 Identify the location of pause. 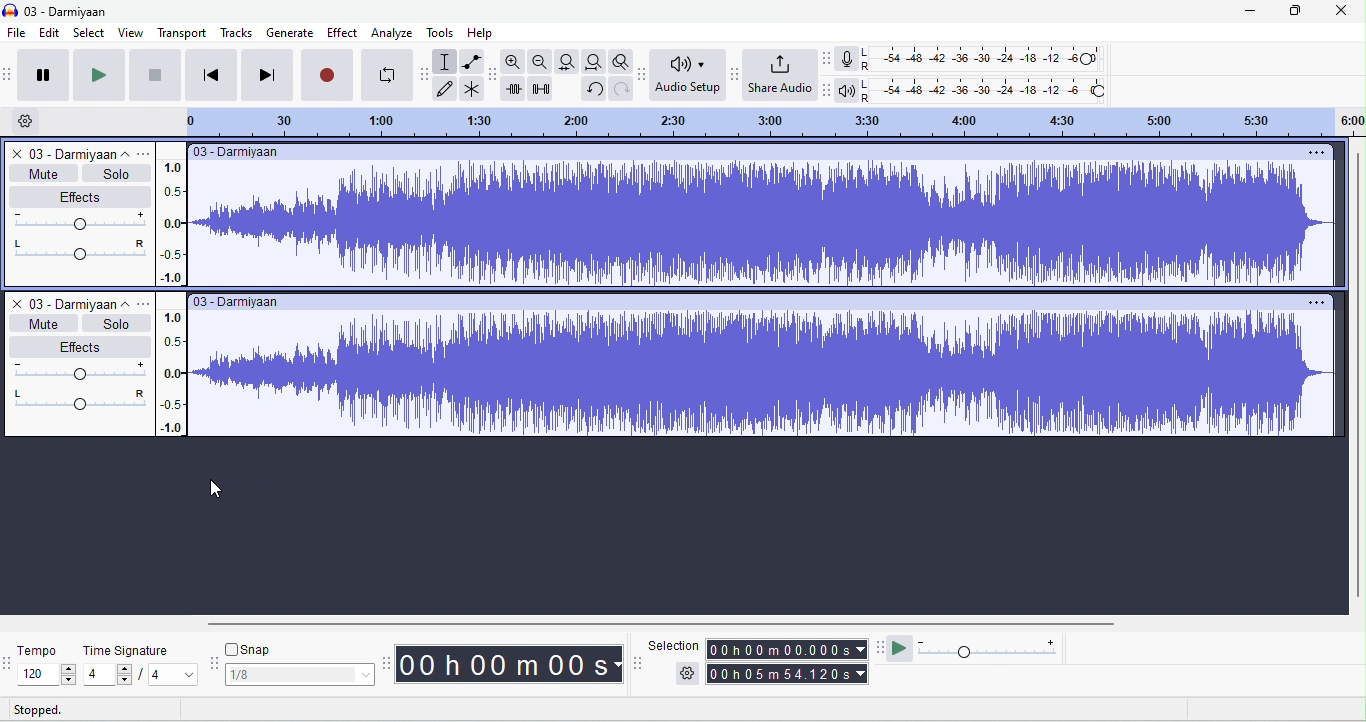
(43, 75).